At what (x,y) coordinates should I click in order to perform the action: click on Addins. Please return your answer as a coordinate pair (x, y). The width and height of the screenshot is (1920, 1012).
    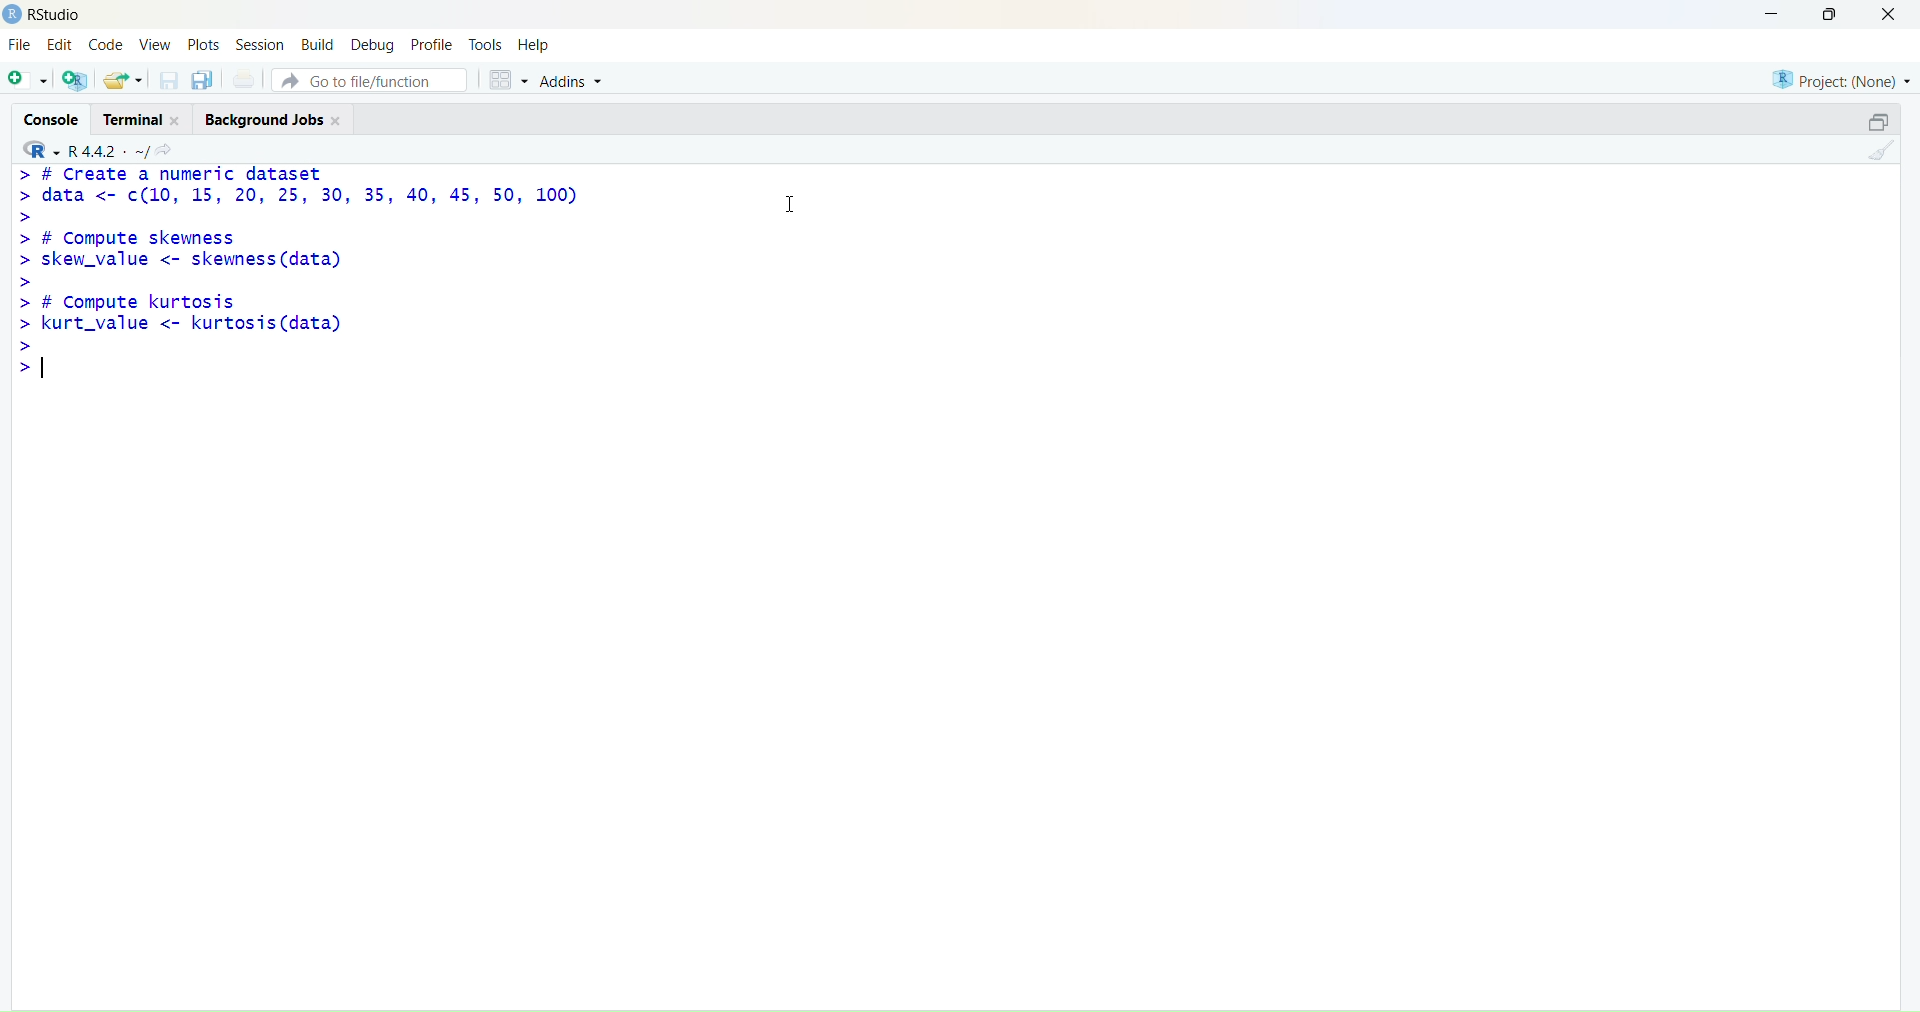
    Looking at the image, I should click on (578, 80).